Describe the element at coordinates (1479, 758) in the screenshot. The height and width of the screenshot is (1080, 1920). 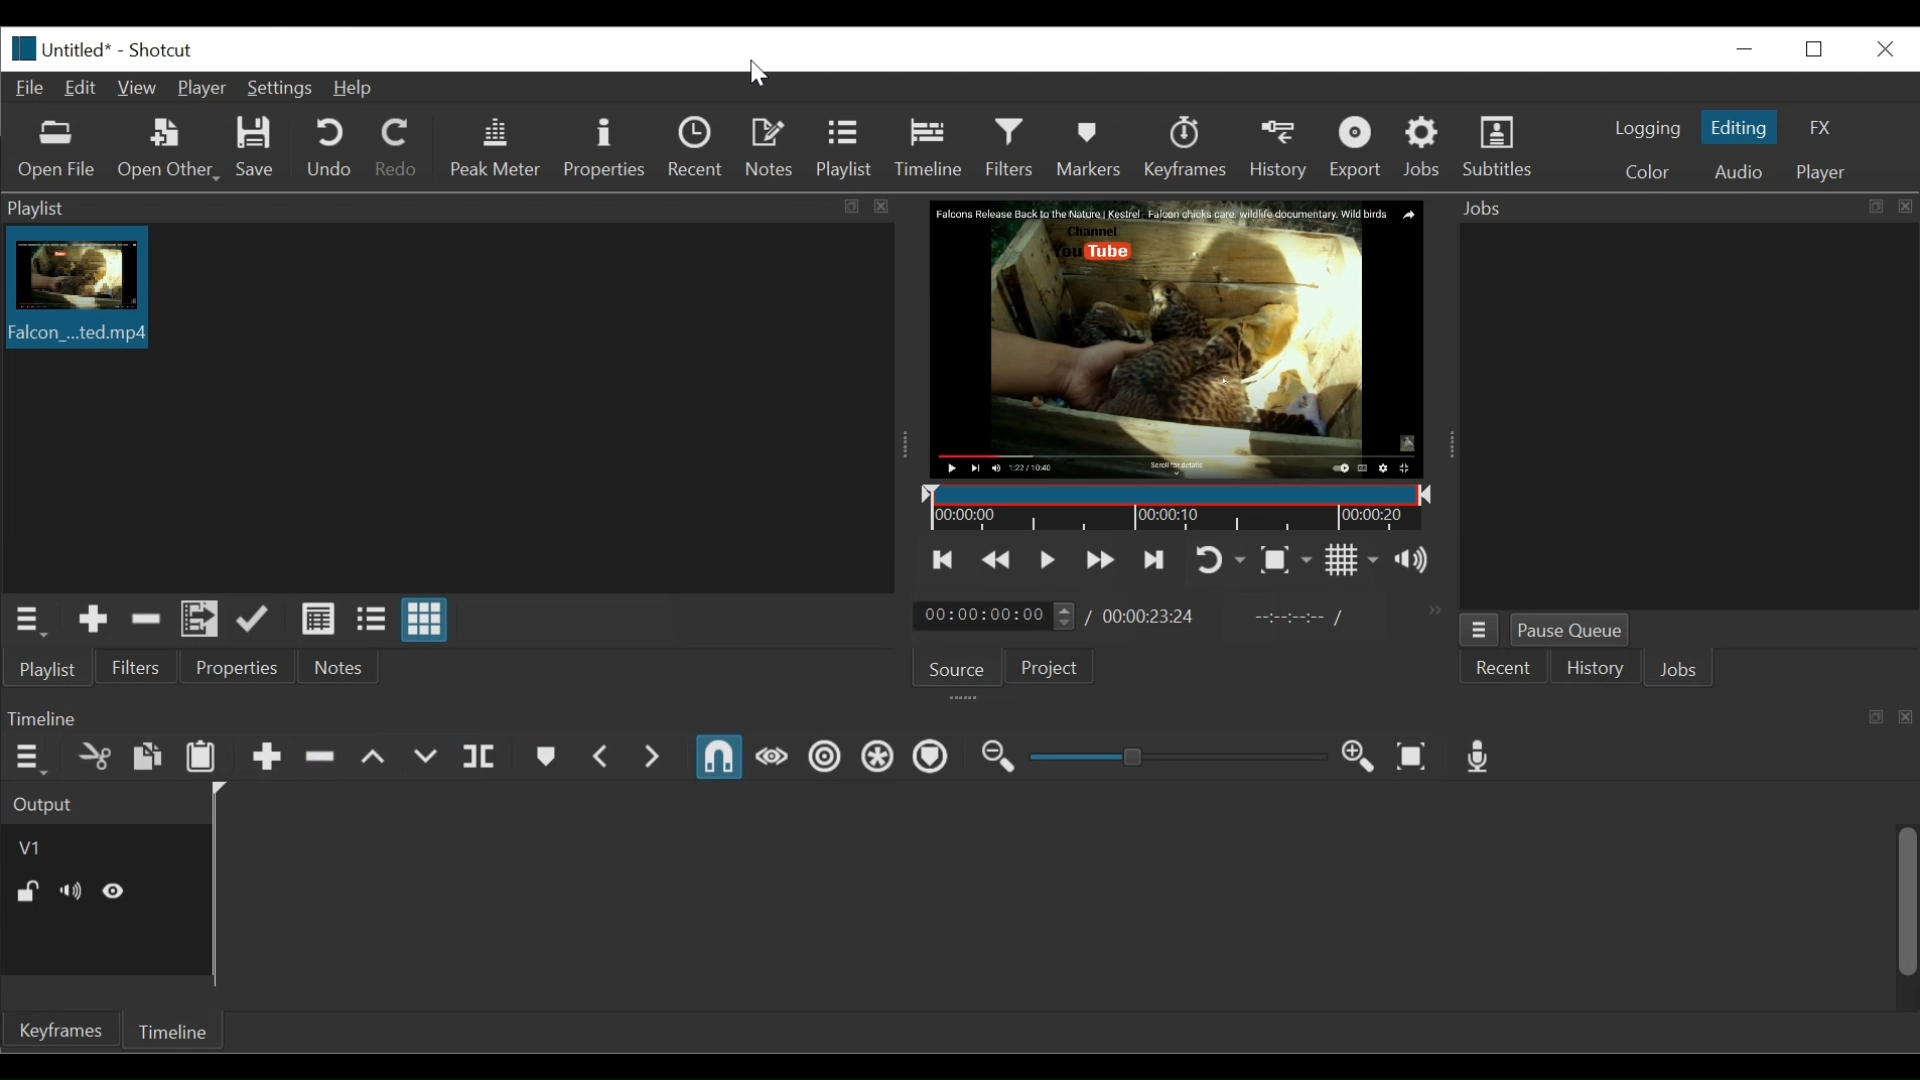
I see `Record audio` at that location.